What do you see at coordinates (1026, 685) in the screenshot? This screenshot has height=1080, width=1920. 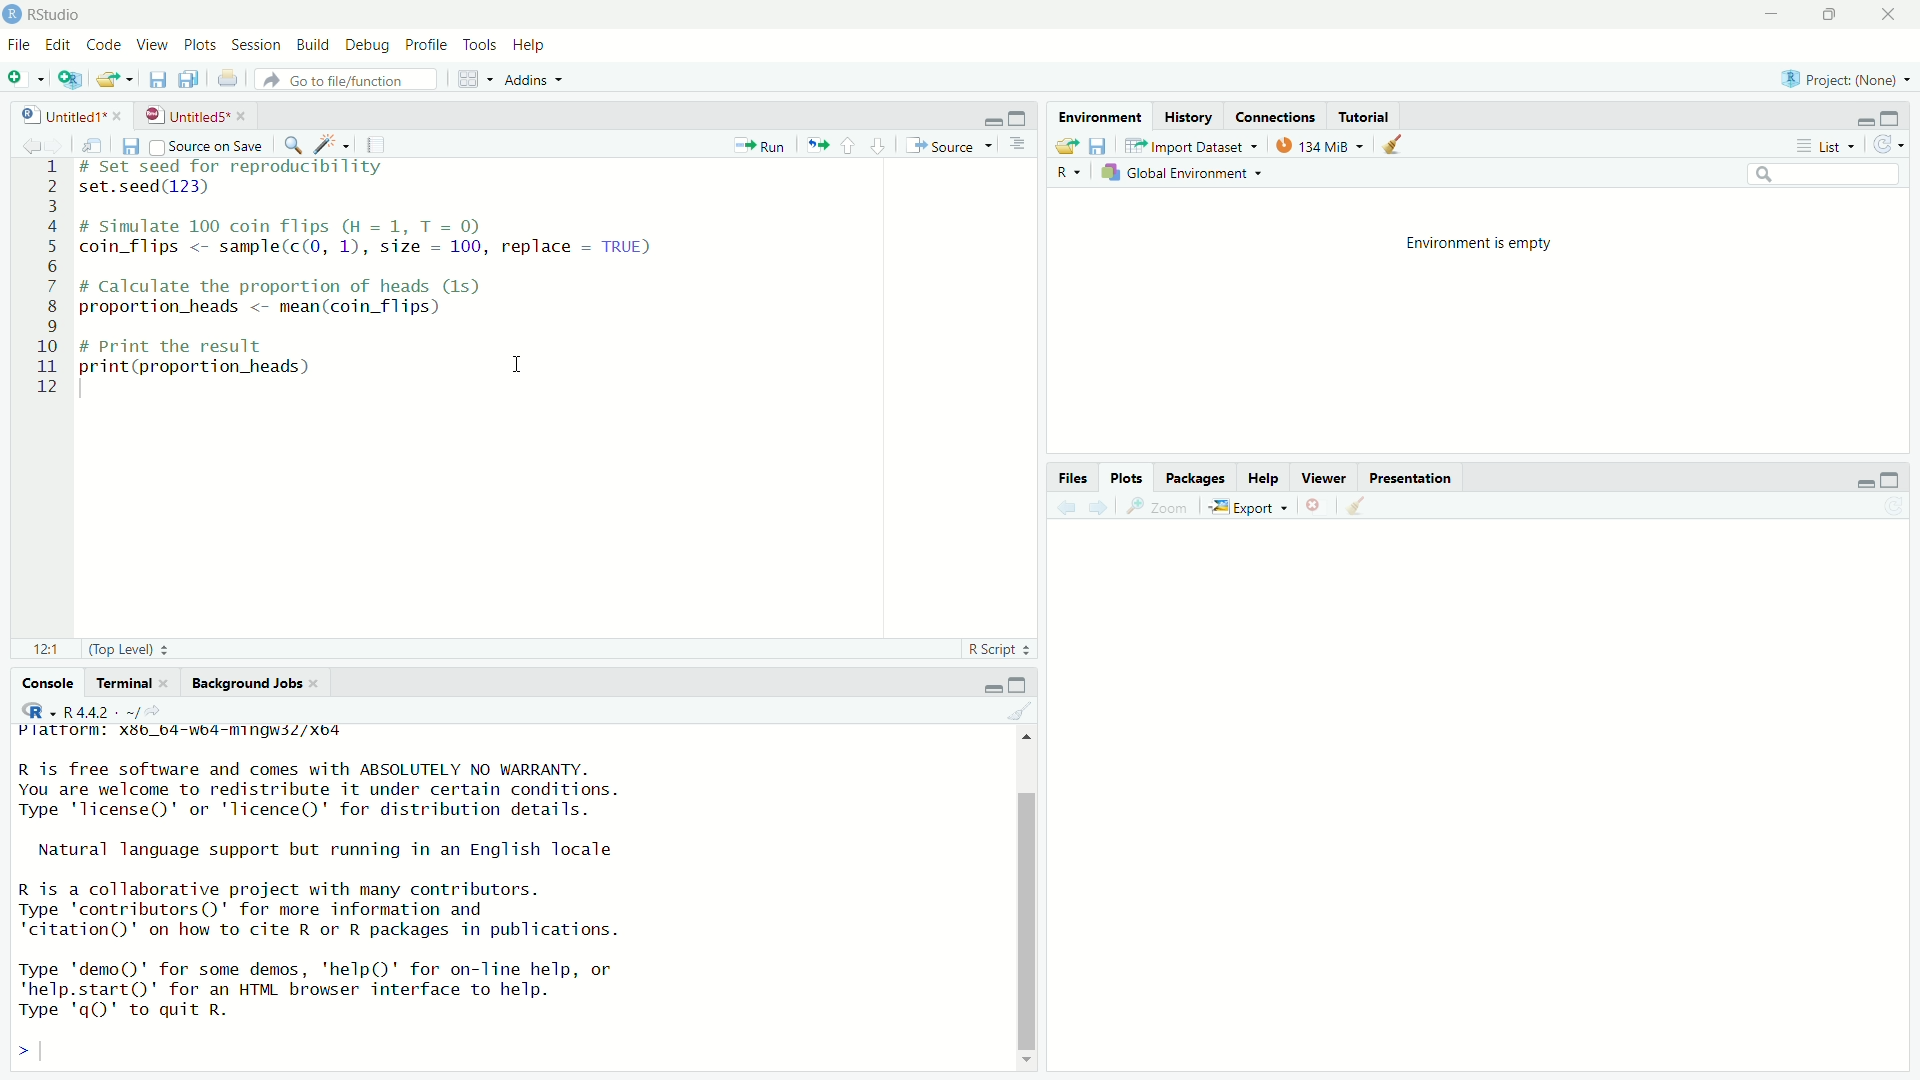 I see `maximize` at bounding box center [1026, 685].